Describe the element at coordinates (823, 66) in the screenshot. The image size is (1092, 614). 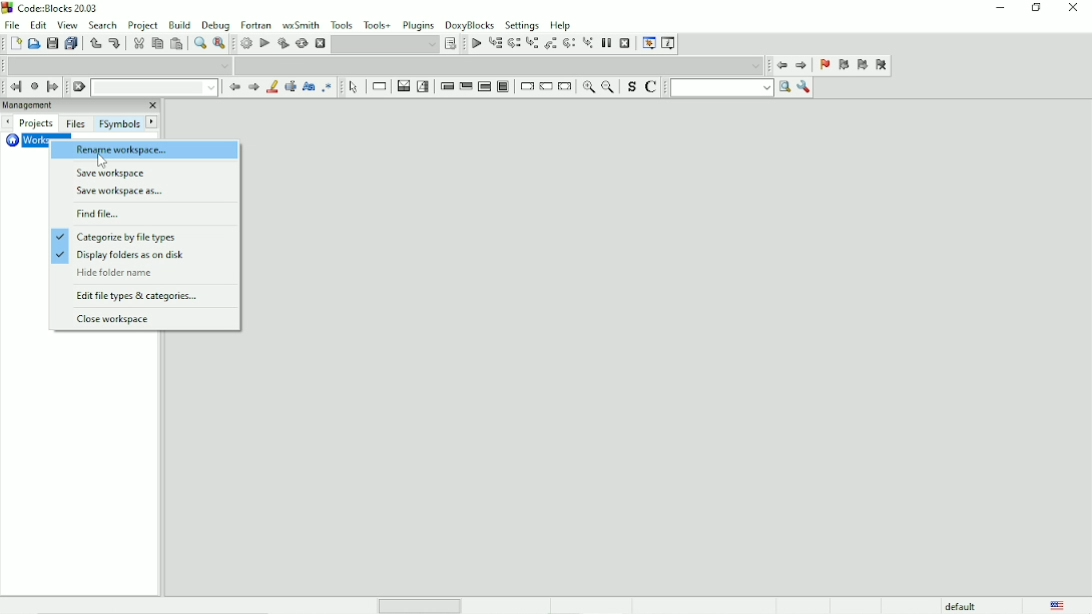
I see `Toggle bookmark` at that location.